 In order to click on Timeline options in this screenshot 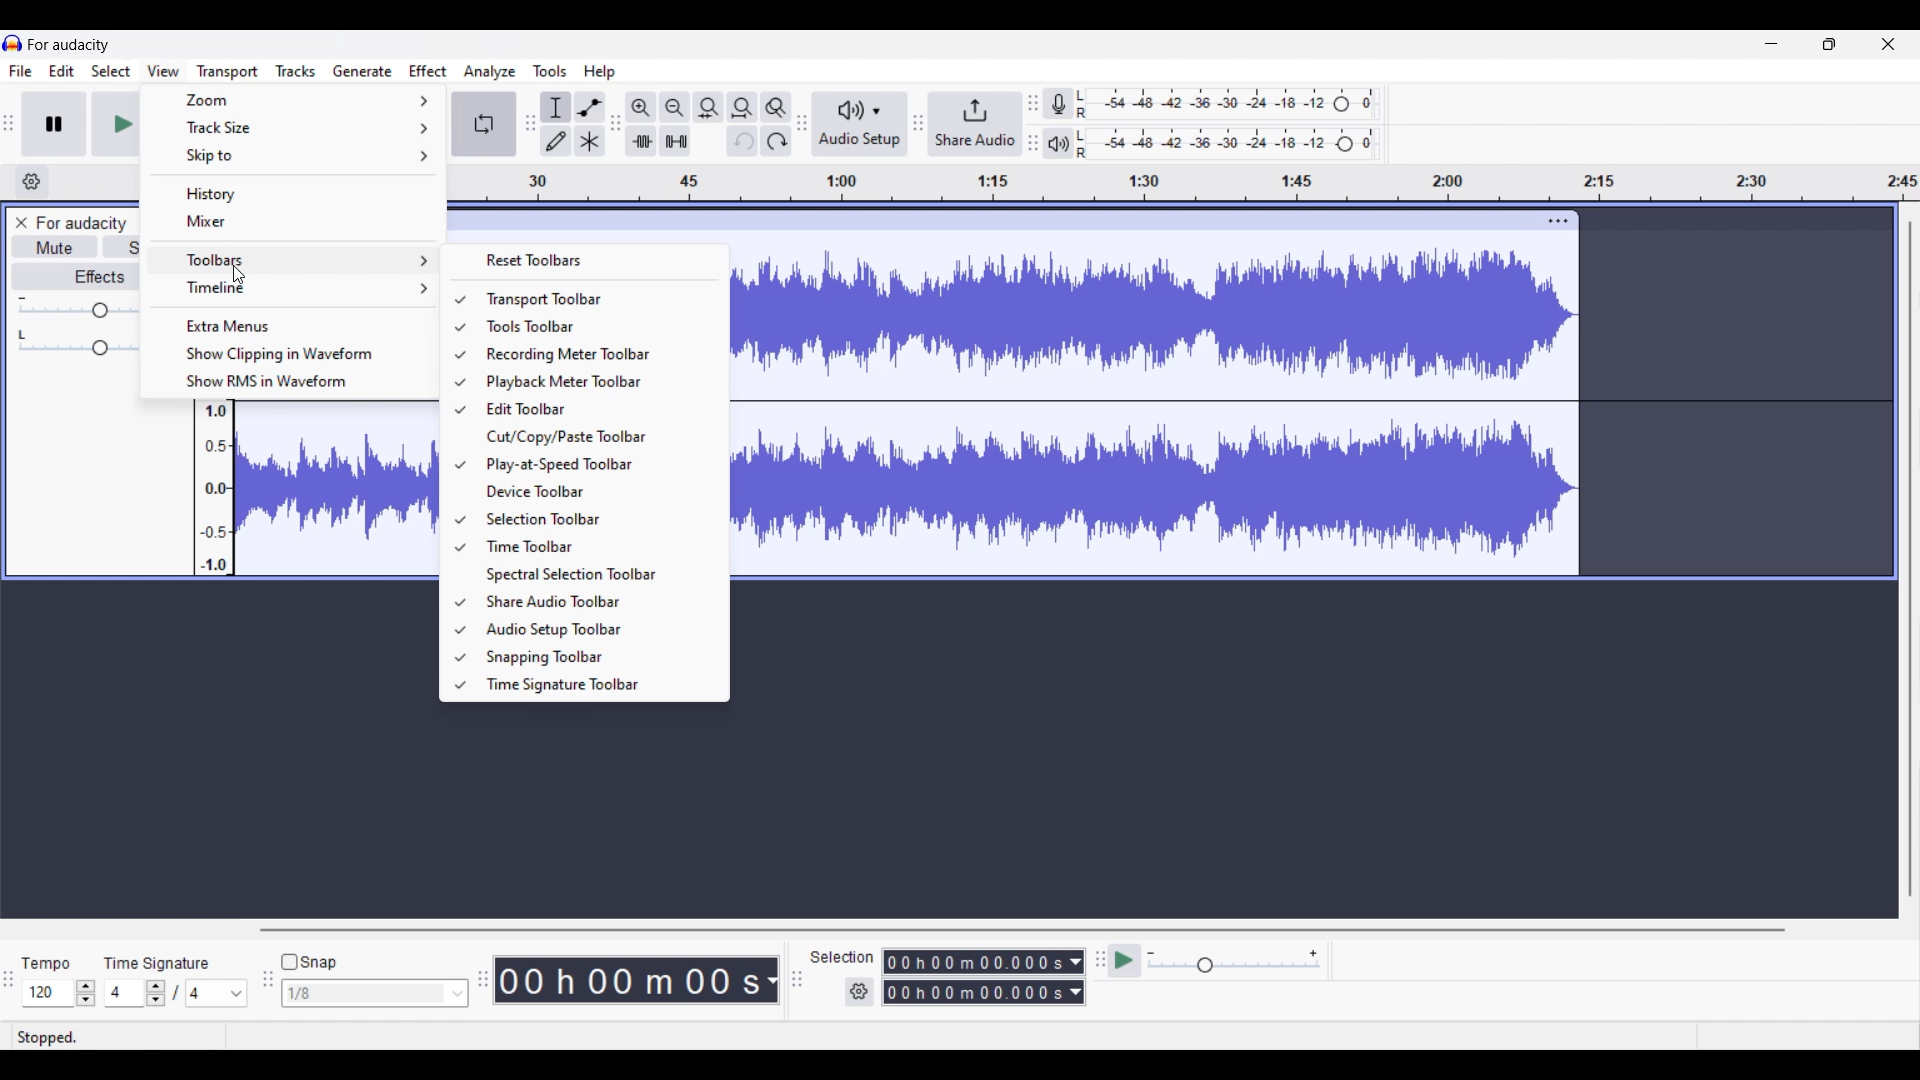, I will do `click(290, 289)`.